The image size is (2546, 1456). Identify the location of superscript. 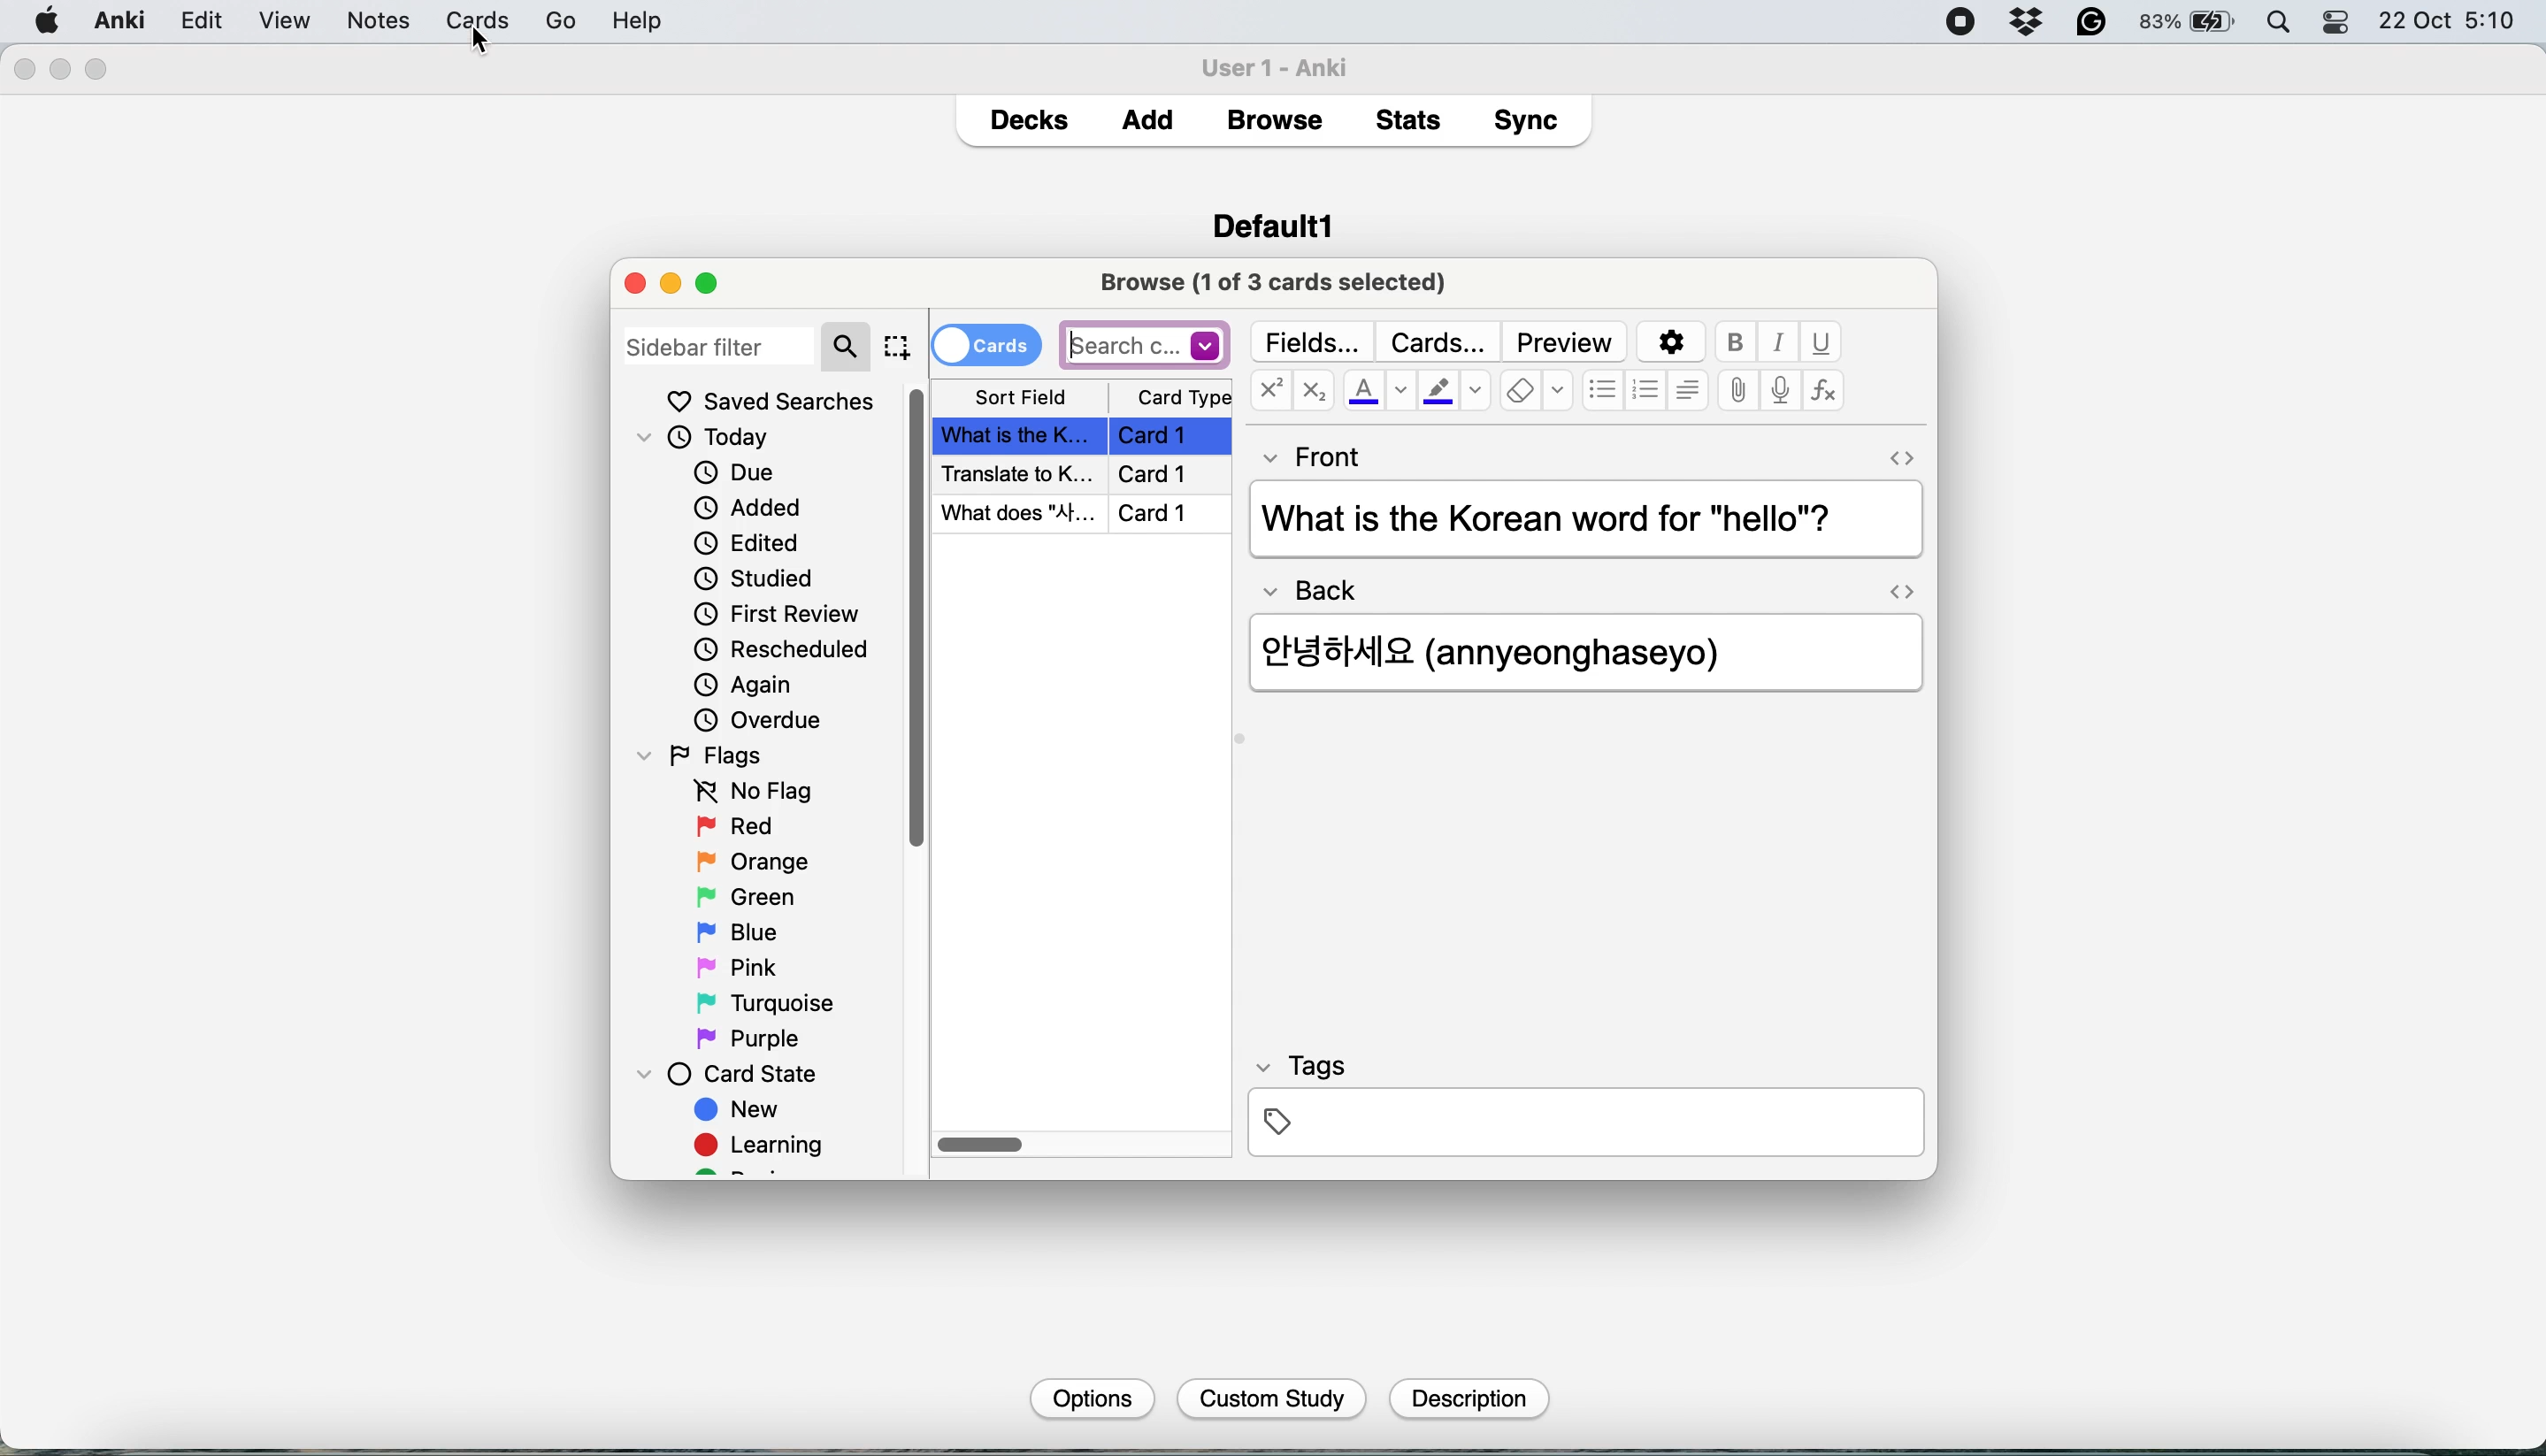
(1270, 393).